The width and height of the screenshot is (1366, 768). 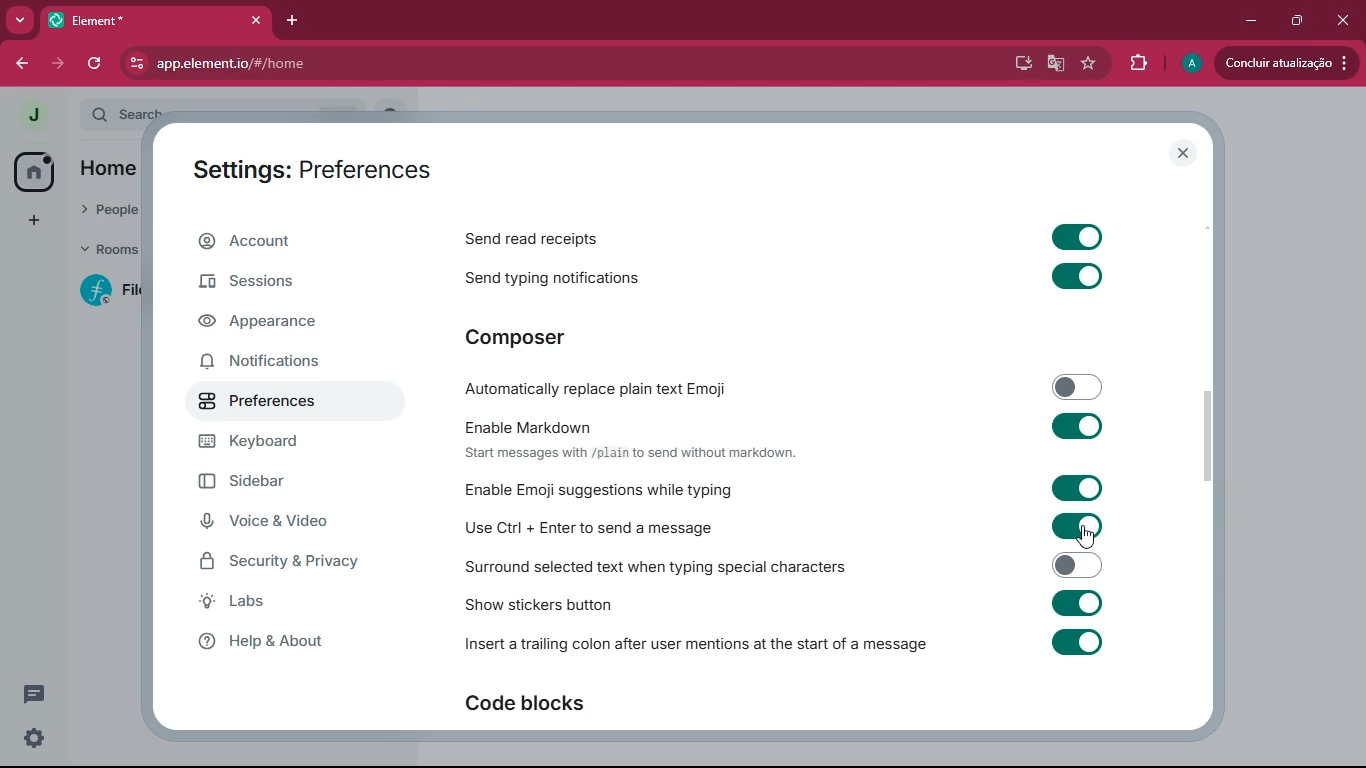 What do you see at coordinates (1290, 63) in the screenshot?
I see `Concluir atualização` at bounding box center [1290, 63].